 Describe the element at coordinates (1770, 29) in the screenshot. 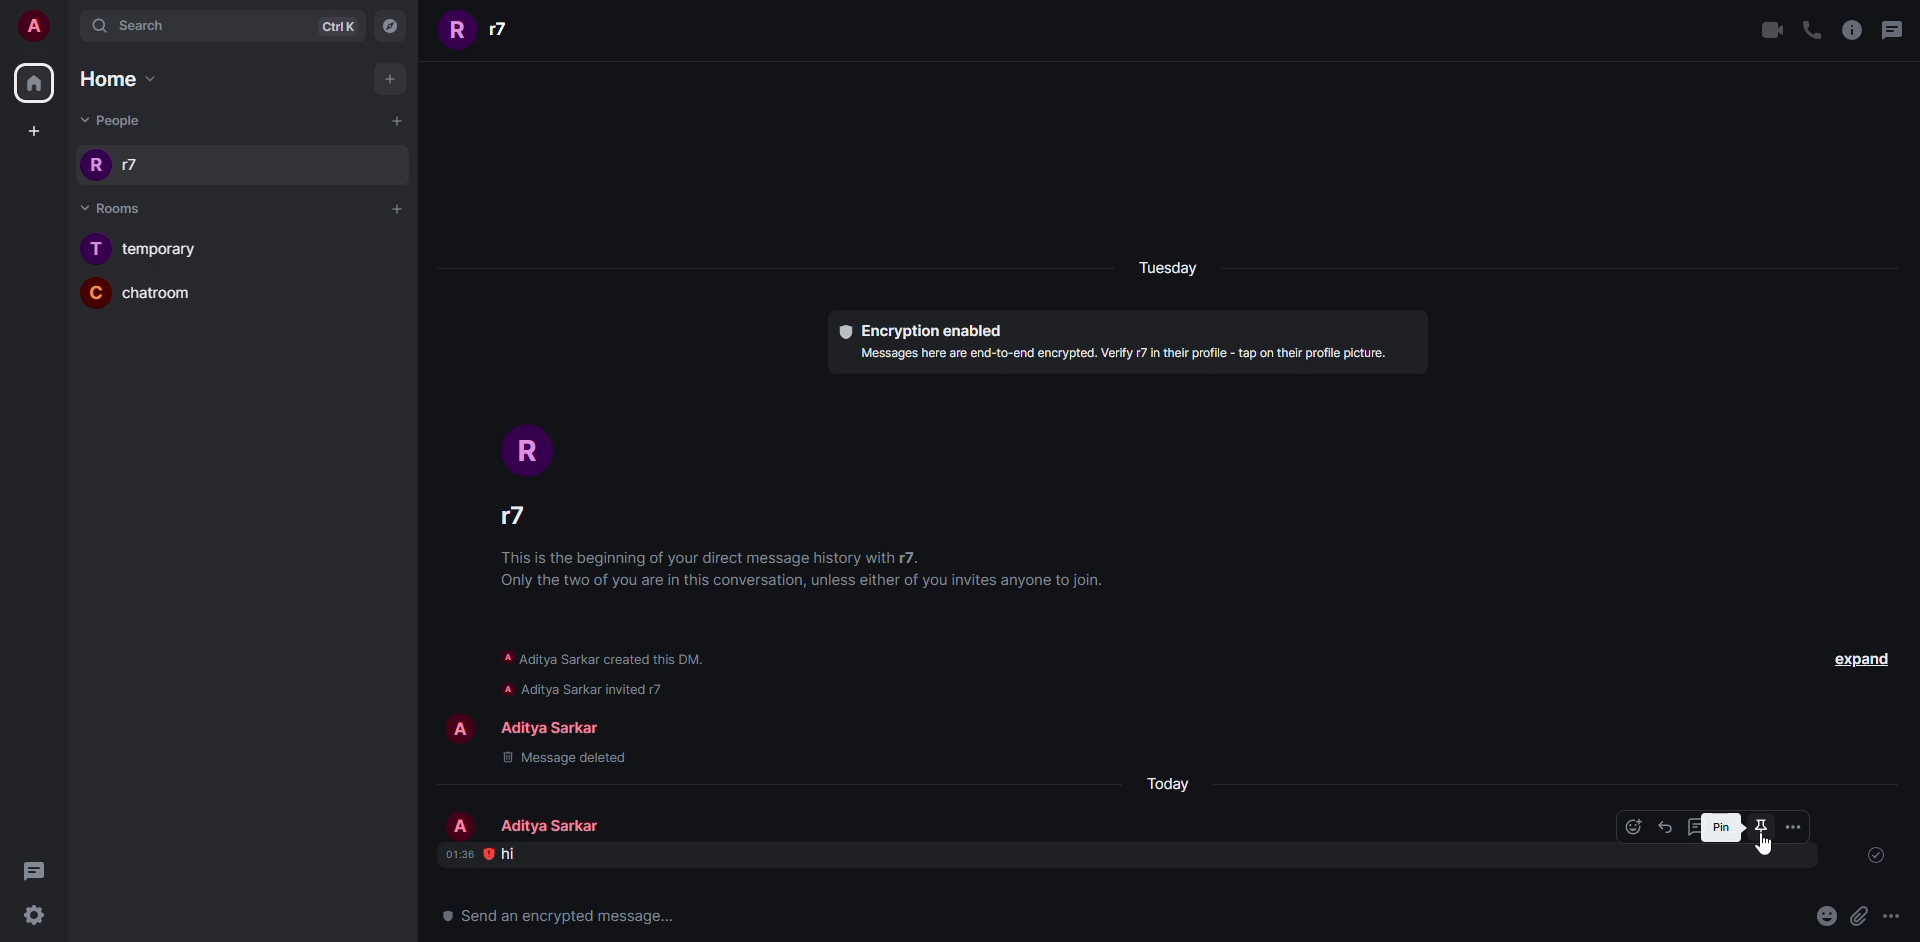

I see `video call` at that location.